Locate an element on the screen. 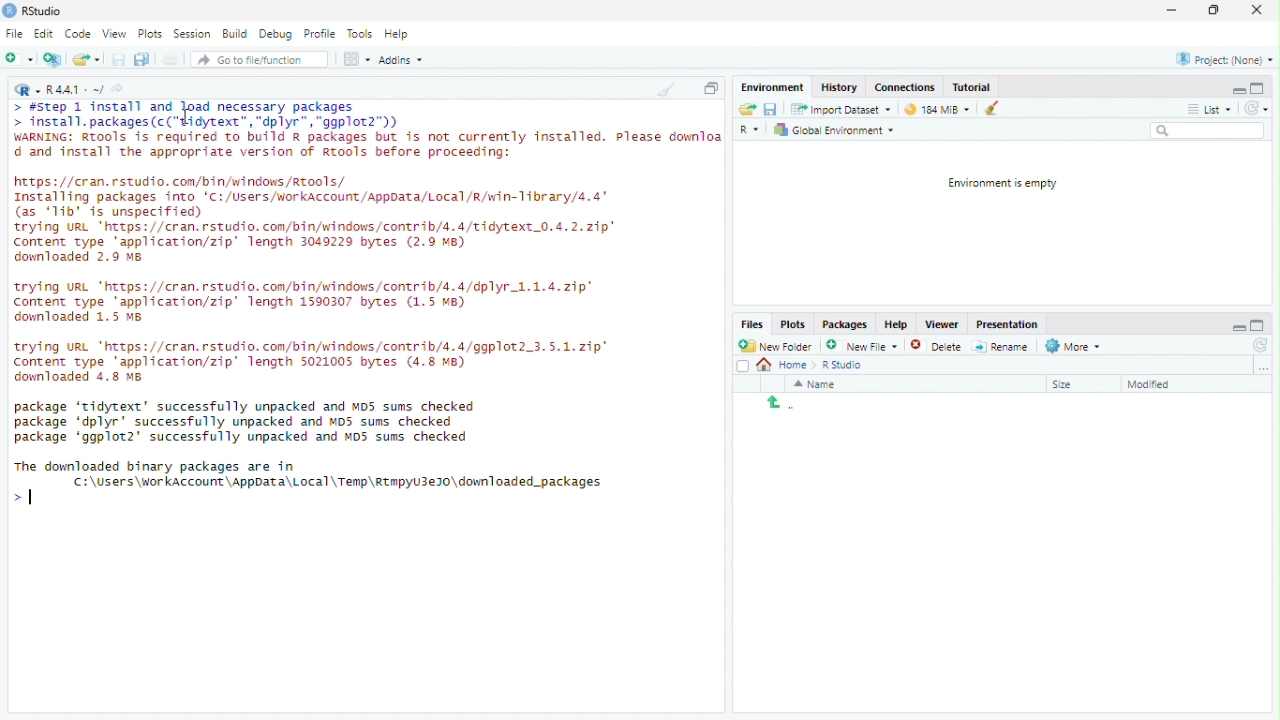 The width and height of the screenshot is (1280, 720). Home is located at coordinates (788, 365).